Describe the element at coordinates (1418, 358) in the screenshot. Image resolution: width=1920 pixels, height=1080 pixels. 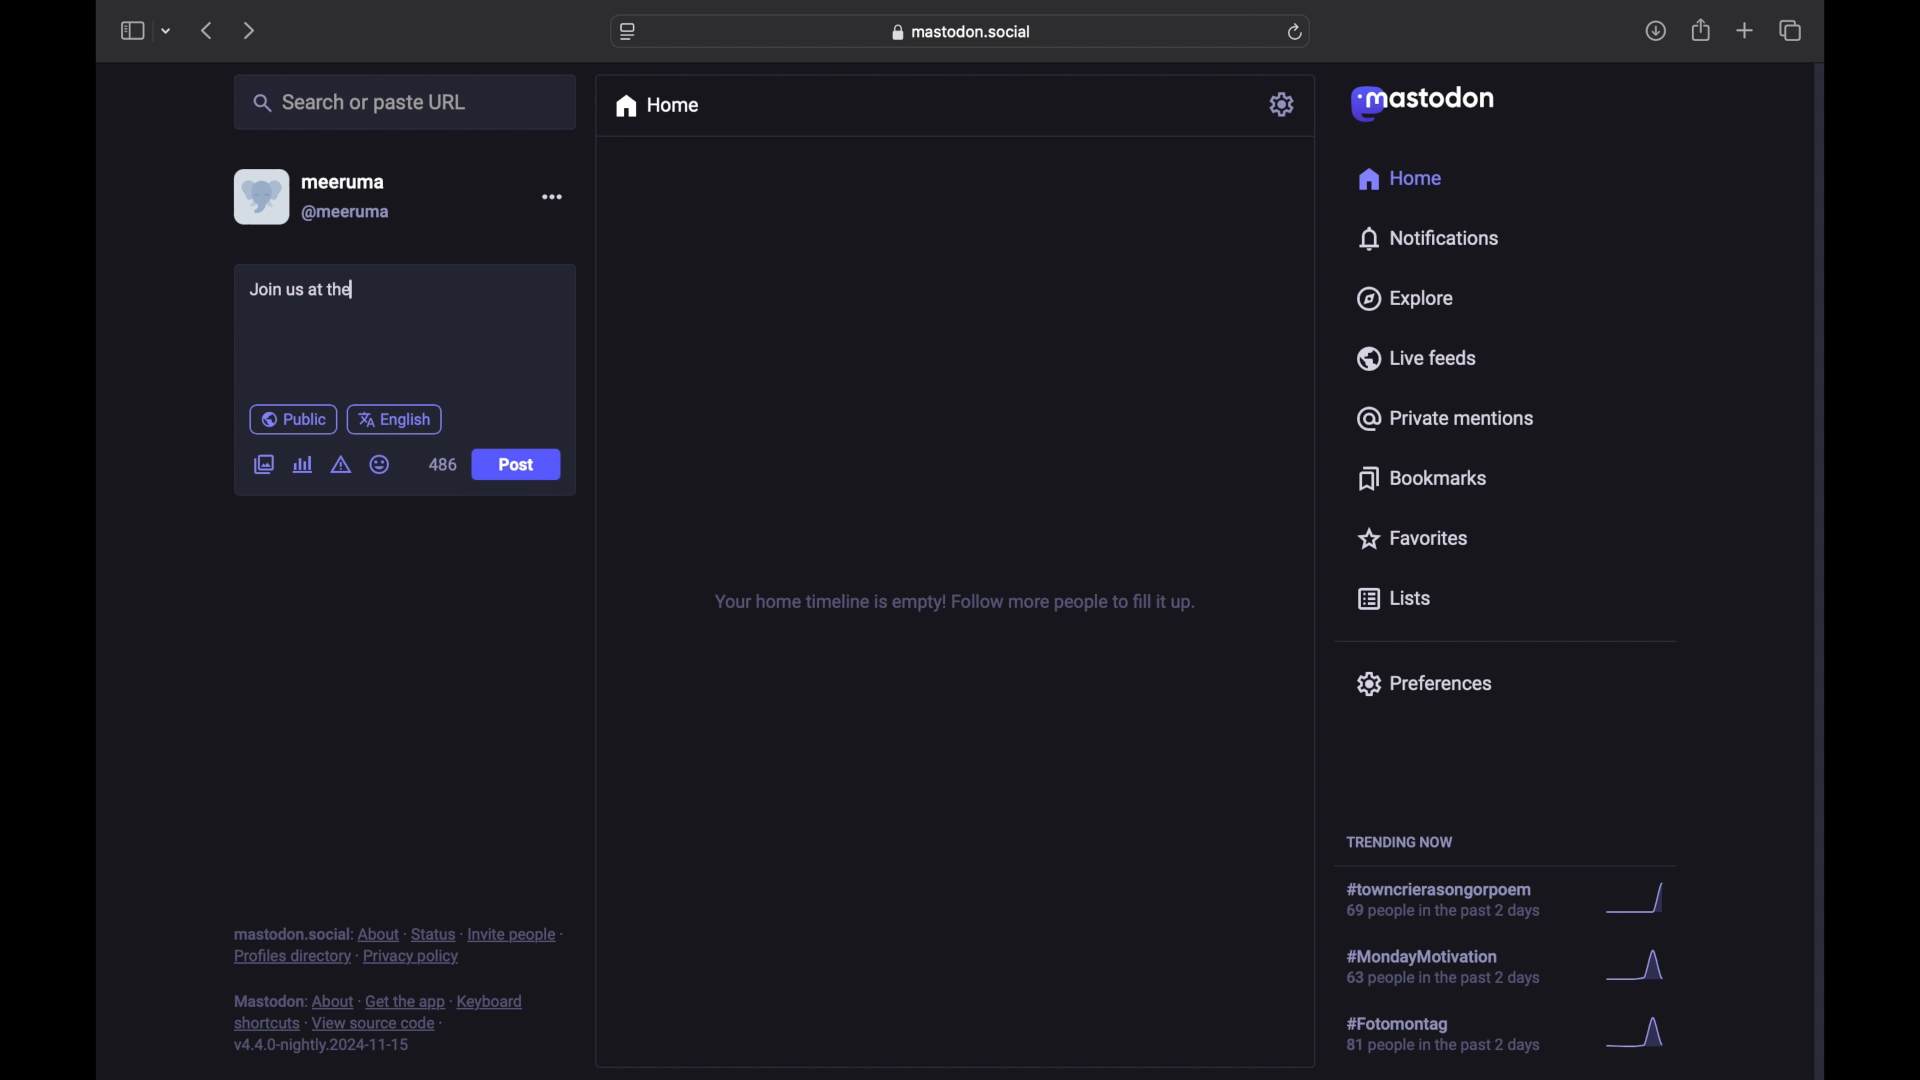
I see `live feeds` at that location.